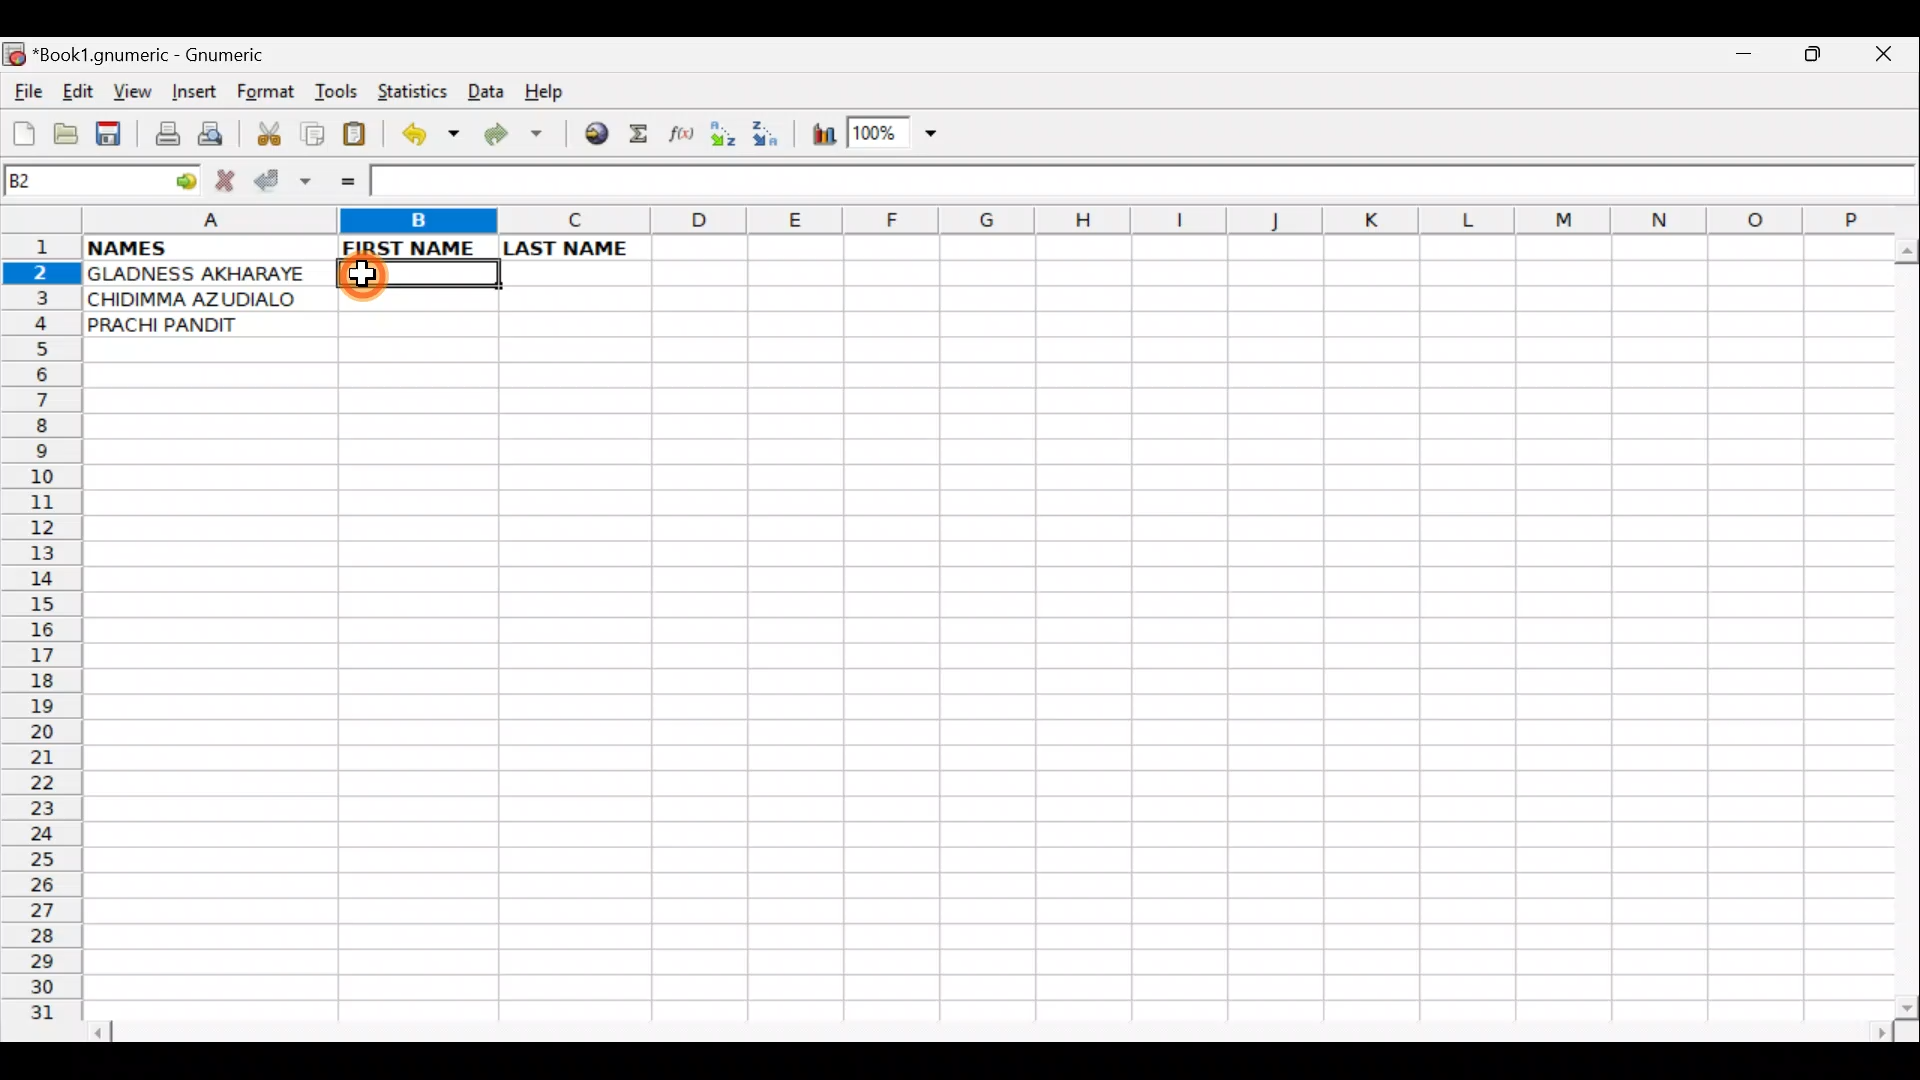 Image resolution: width=1920 pixels, height=1080 pixels. I want to click on Sum in the current cell, so click(645, 135).